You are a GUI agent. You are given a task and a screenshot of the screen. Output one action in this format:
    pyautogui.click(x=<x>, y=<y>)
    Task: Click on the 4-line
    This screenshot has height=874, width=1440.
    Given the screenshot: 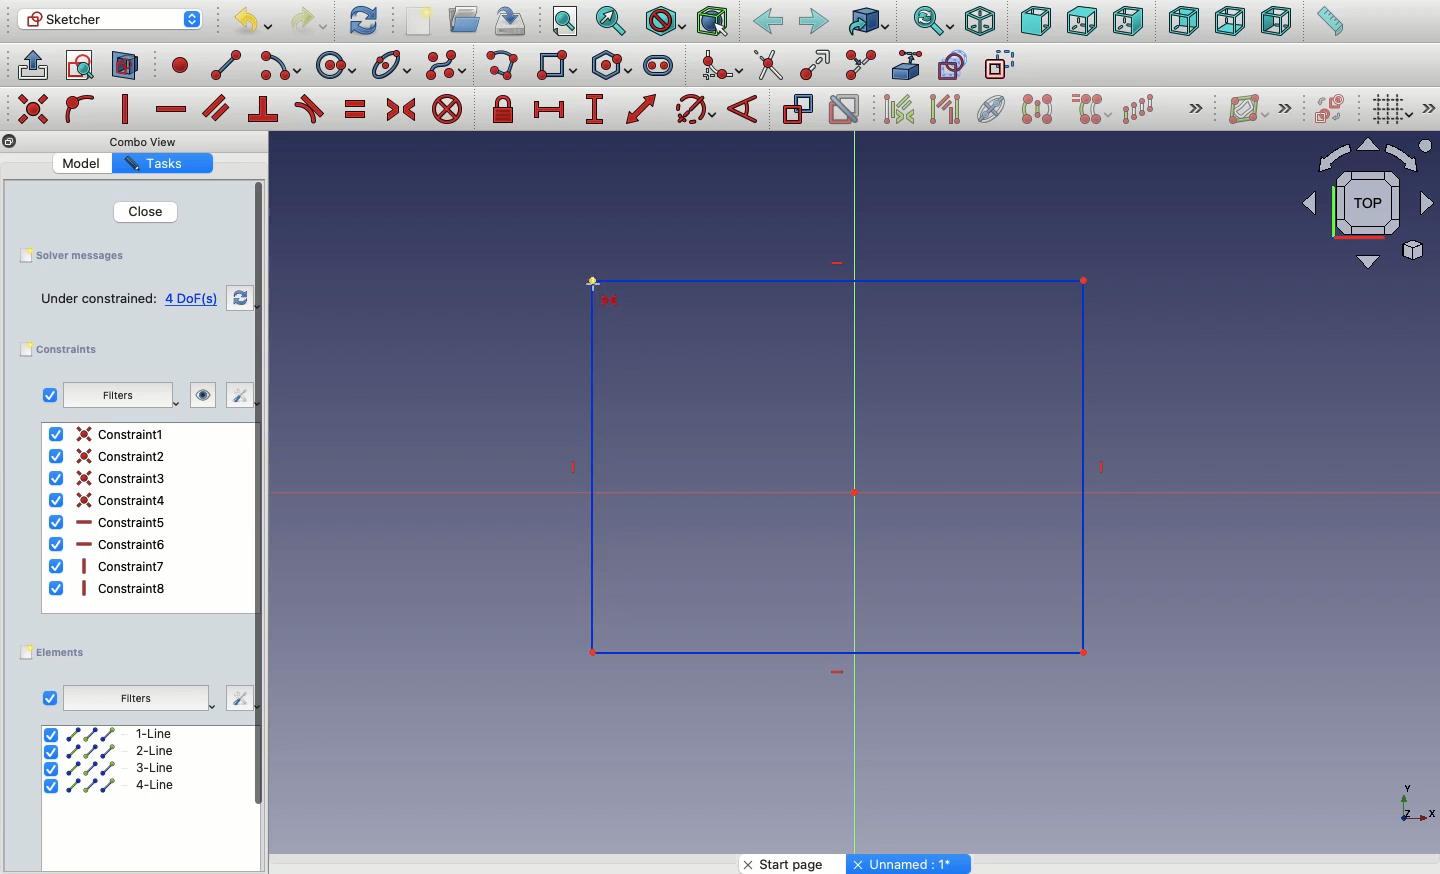 What is the action you would take?
    pyautogui.click(x=110, y=785)
    